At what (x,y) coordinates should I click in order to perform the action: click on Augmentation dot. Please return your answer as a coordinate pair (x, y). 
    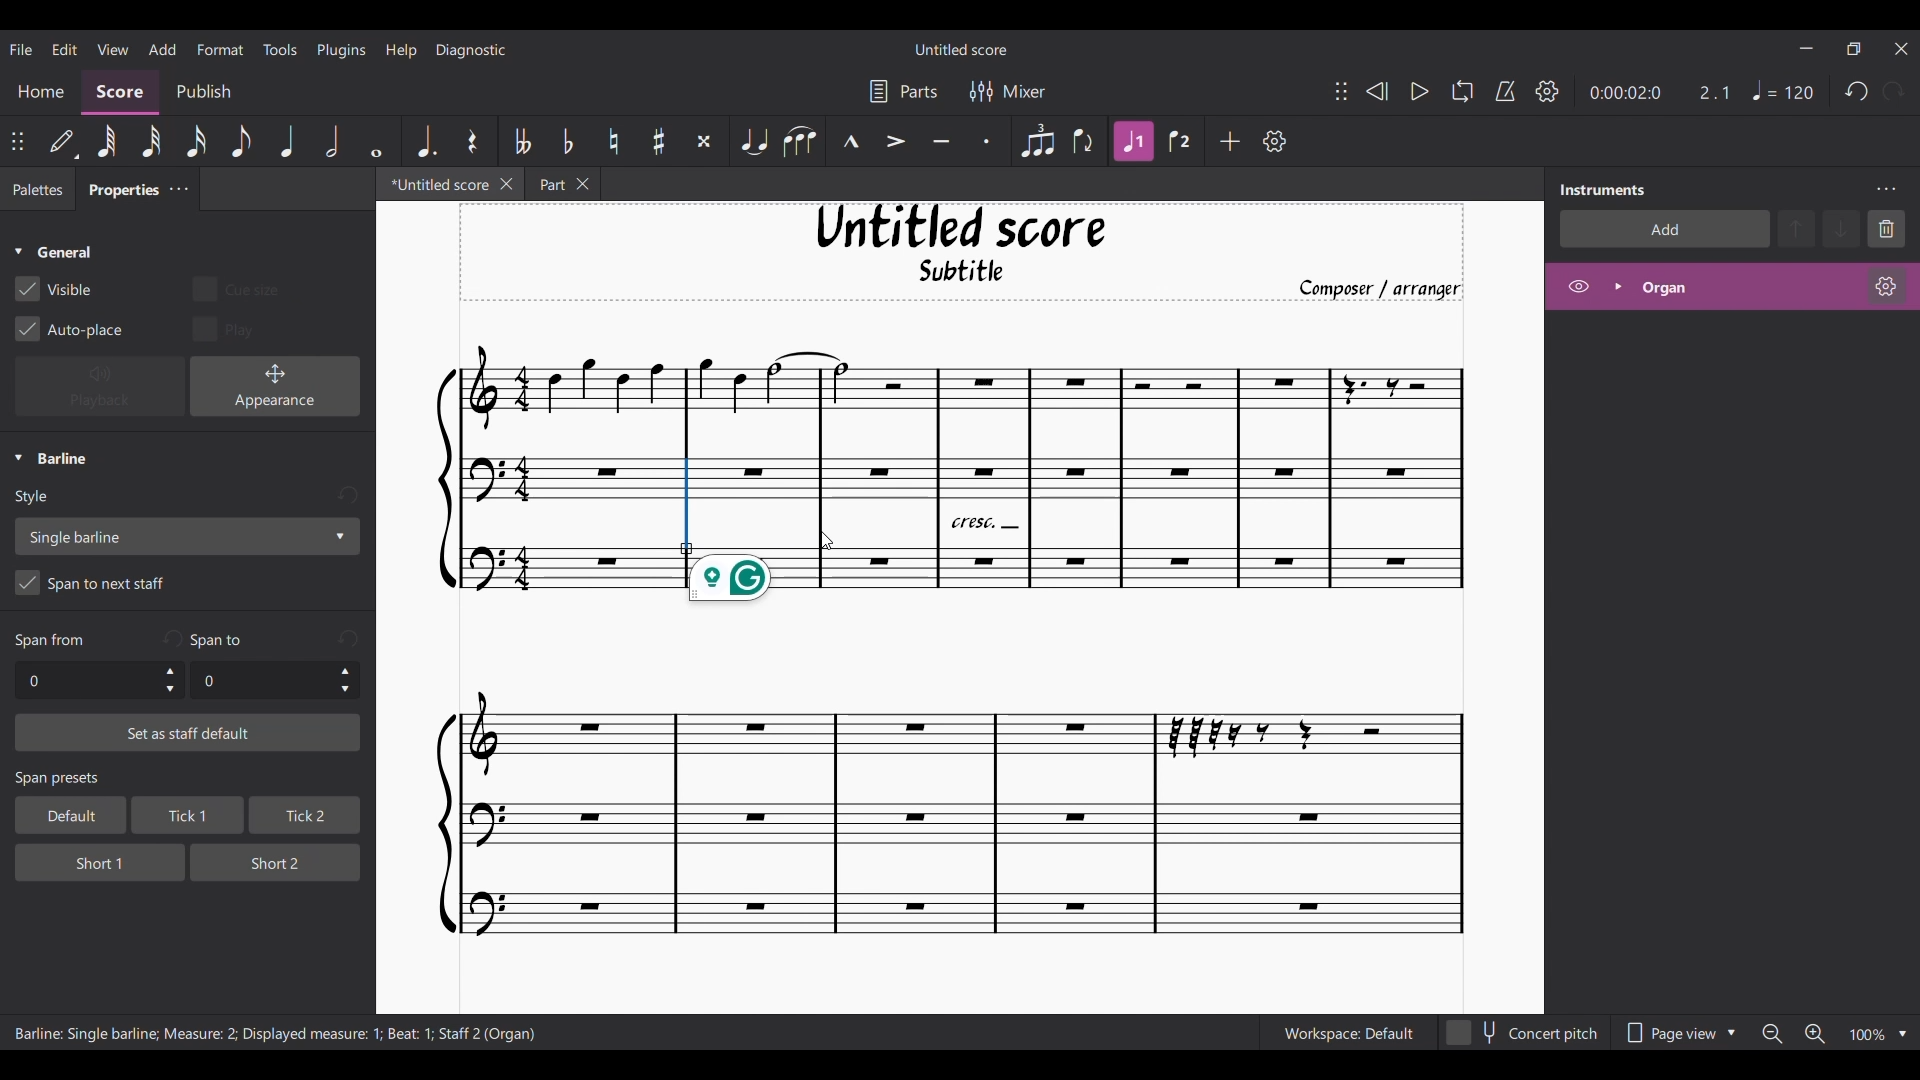
    Looking at the image, I should click on (424, 140).